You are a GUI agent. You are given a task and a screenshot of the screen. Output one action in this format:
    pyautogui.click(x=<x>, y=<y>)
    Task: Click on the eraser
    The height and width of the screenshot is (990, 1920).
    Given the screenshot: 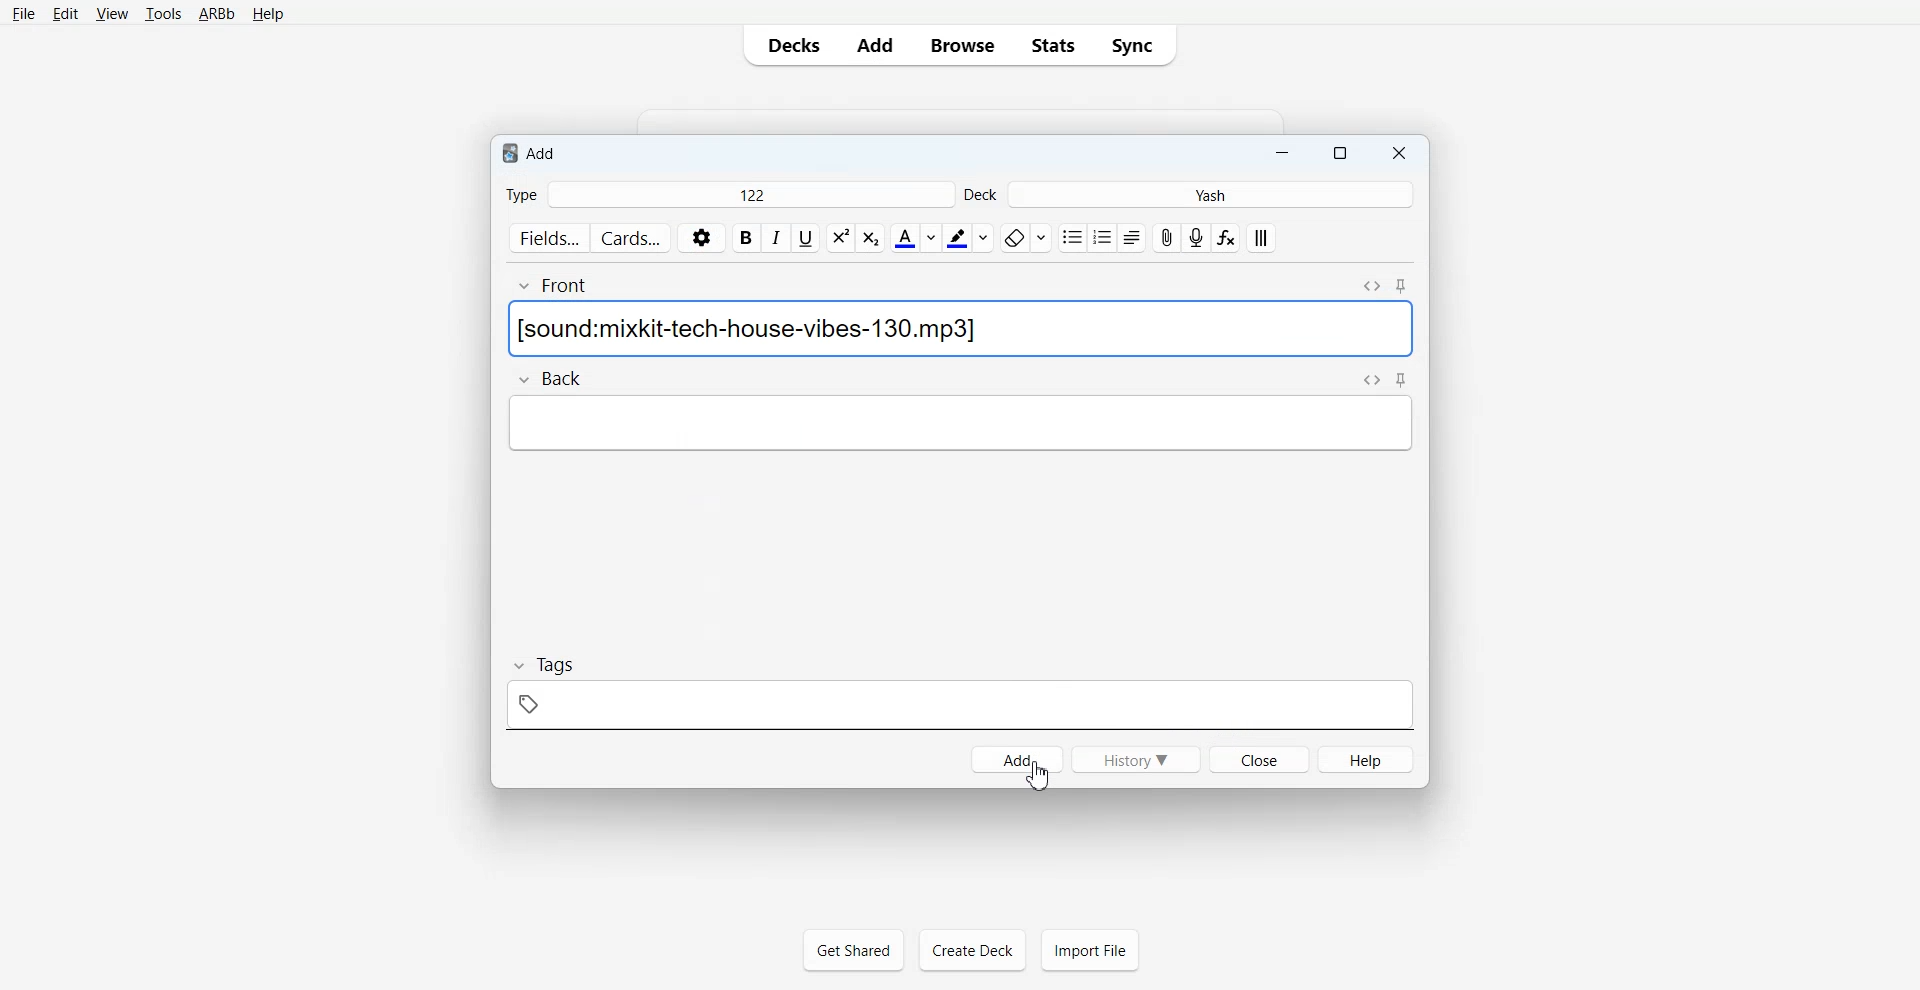 What is the action you would take?
    pyautogui.click(x=1027, y=238)
    